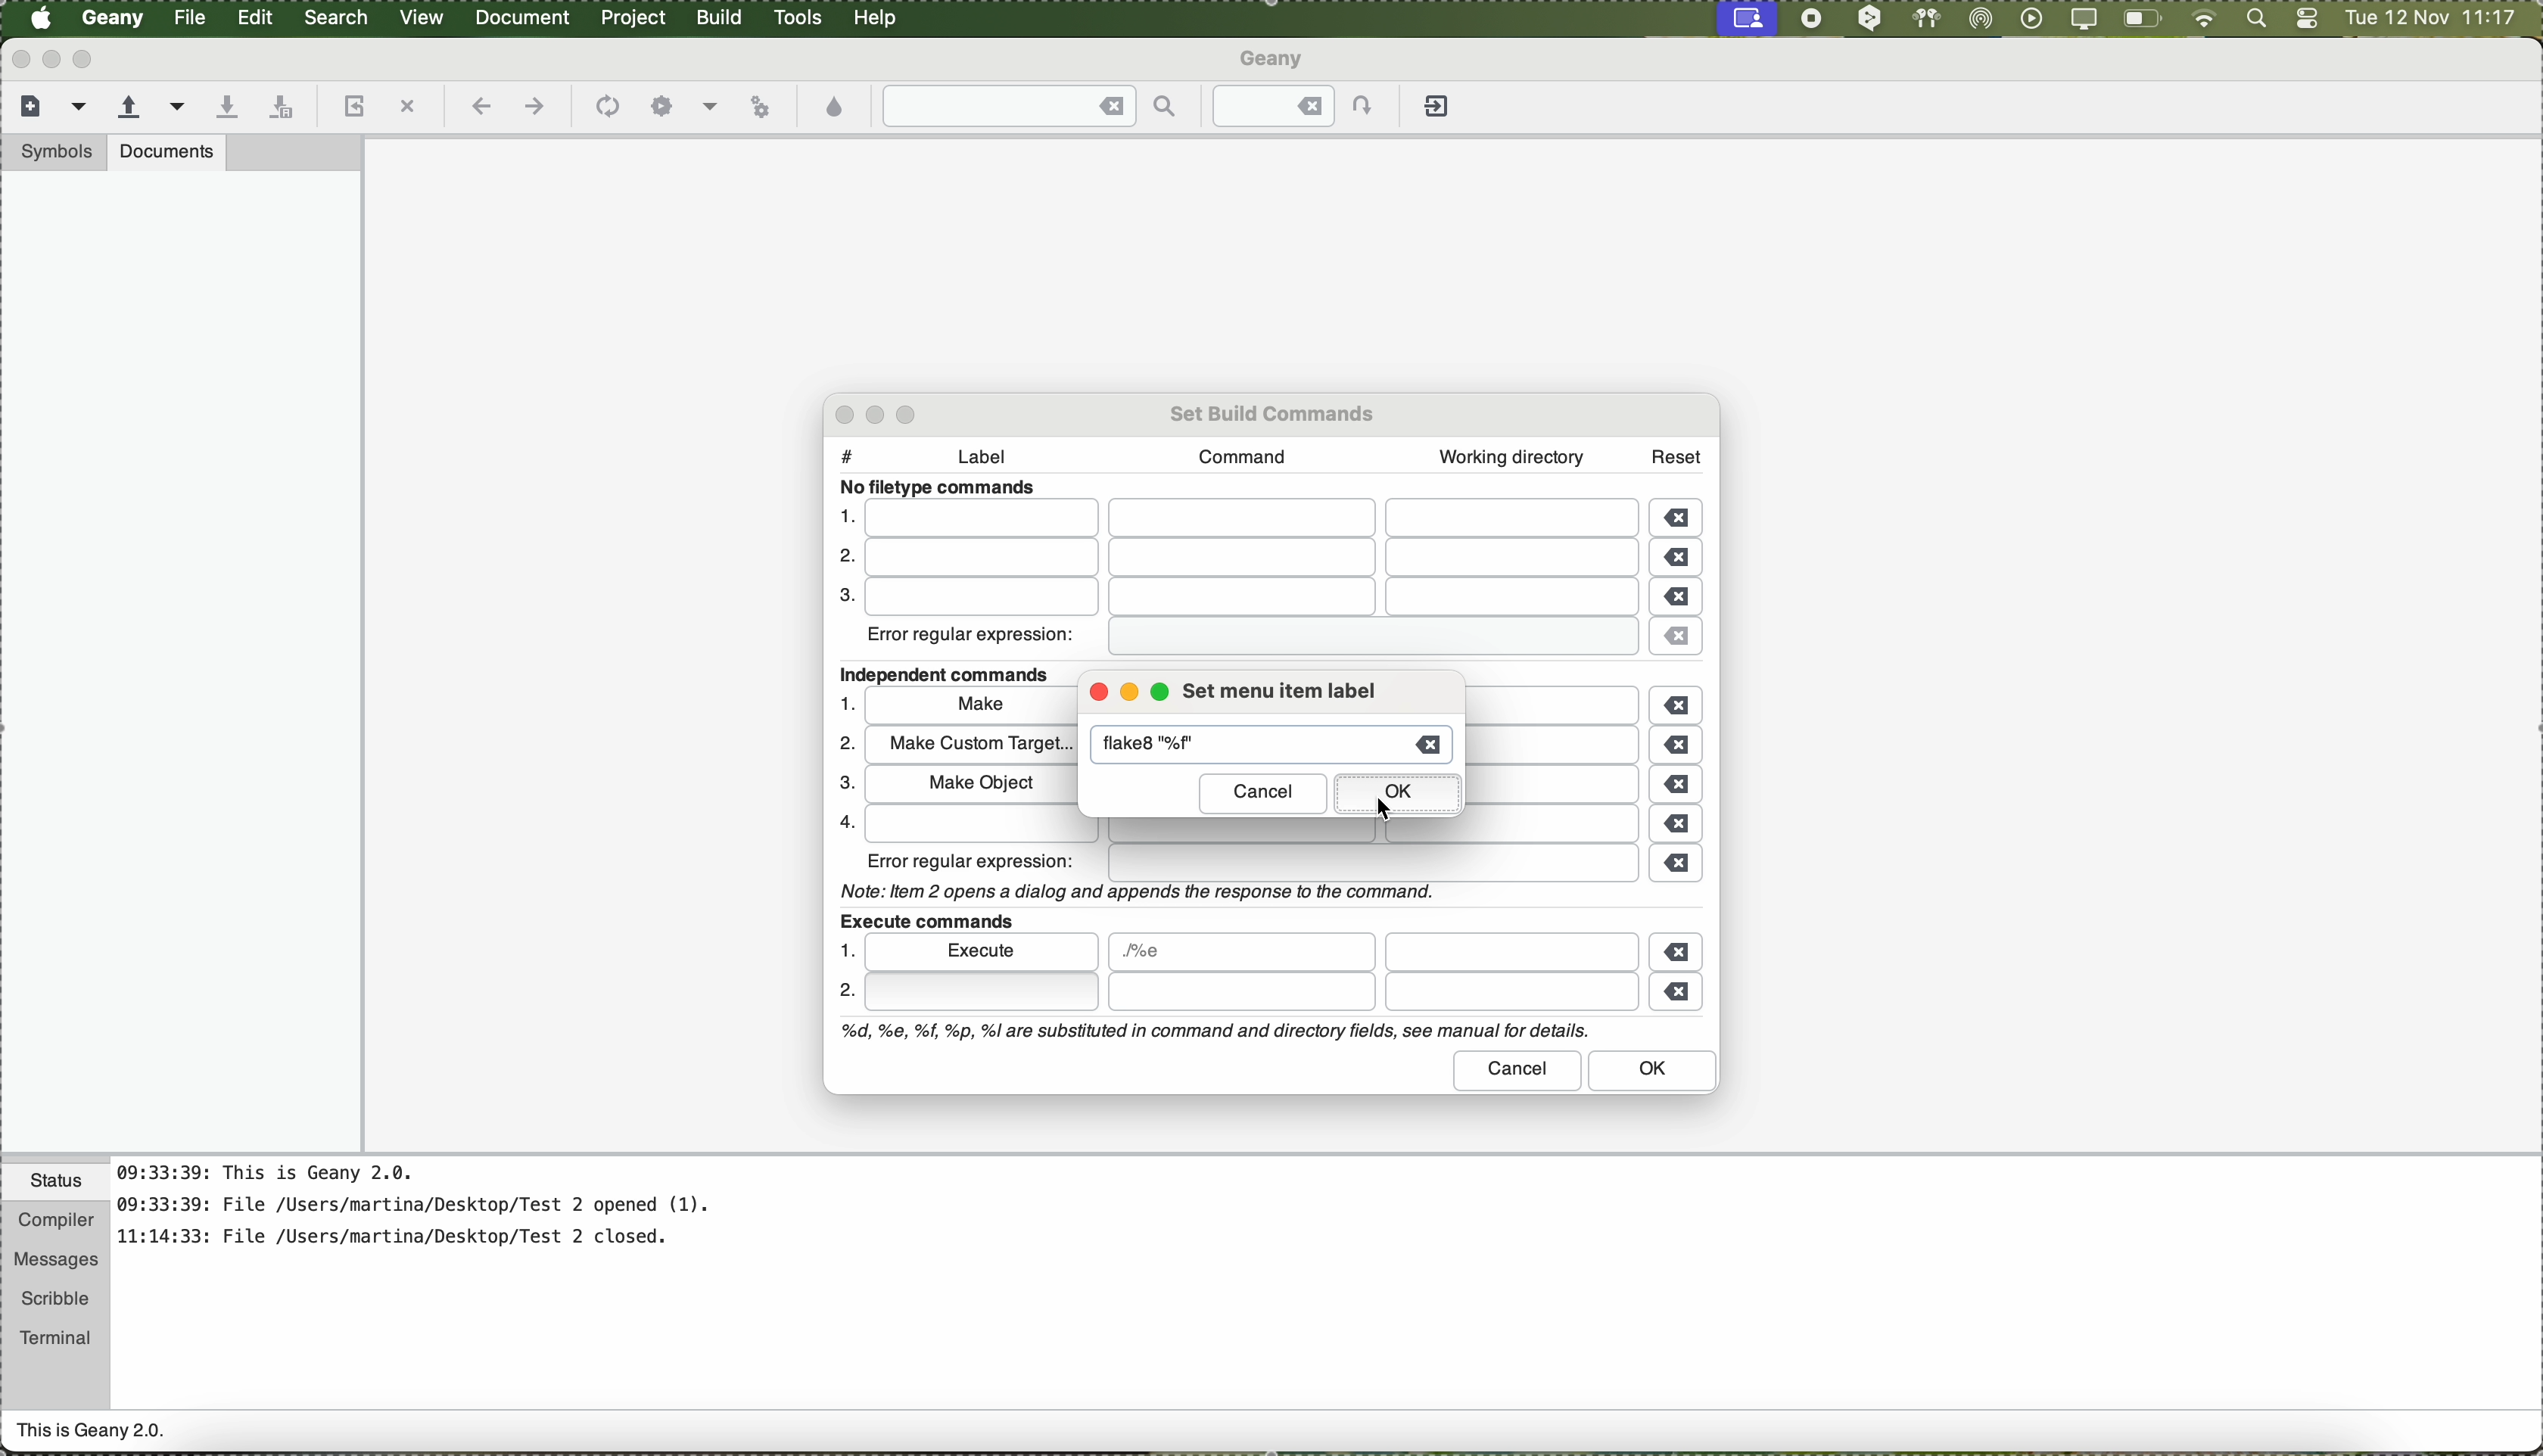 Image resolution: width=2543 pixels, height=1456 pixels. I want to click on command, so click(1235, 456).